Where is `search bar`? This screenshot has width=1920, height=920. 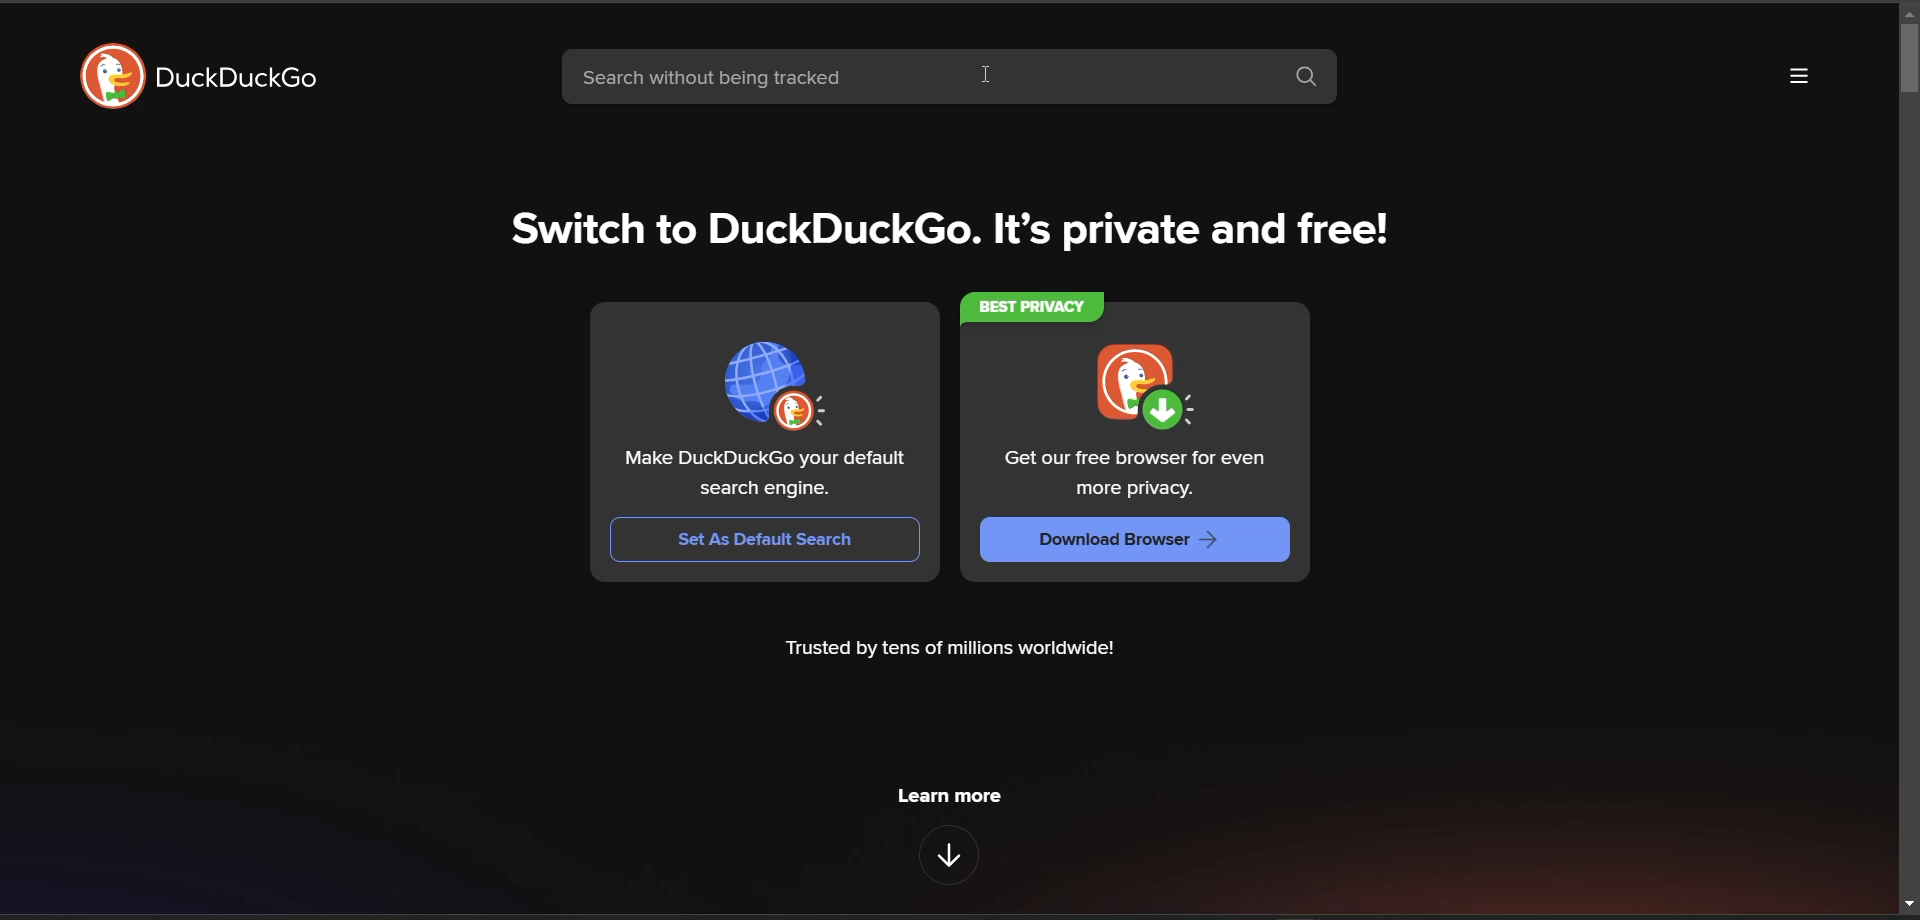 search bar is located at coordinates (915, 78).